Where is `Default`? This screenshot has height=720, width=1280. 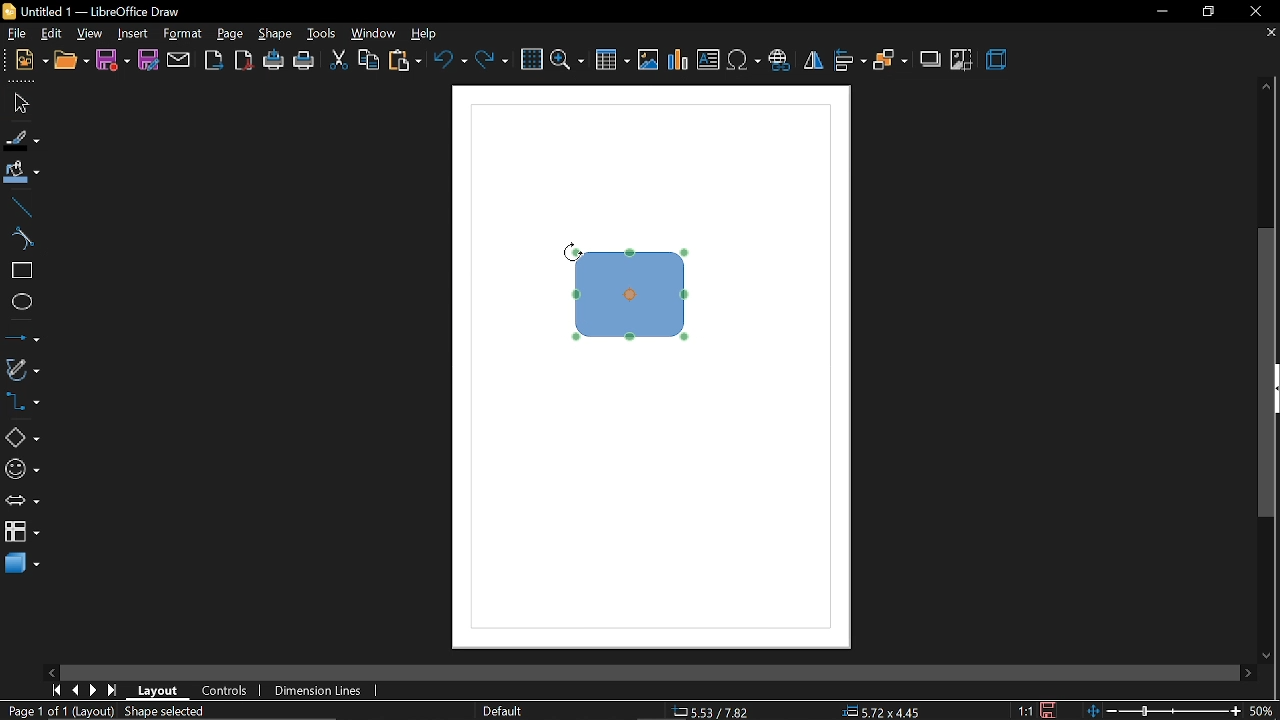
Default is located at coordinates (503, 710).